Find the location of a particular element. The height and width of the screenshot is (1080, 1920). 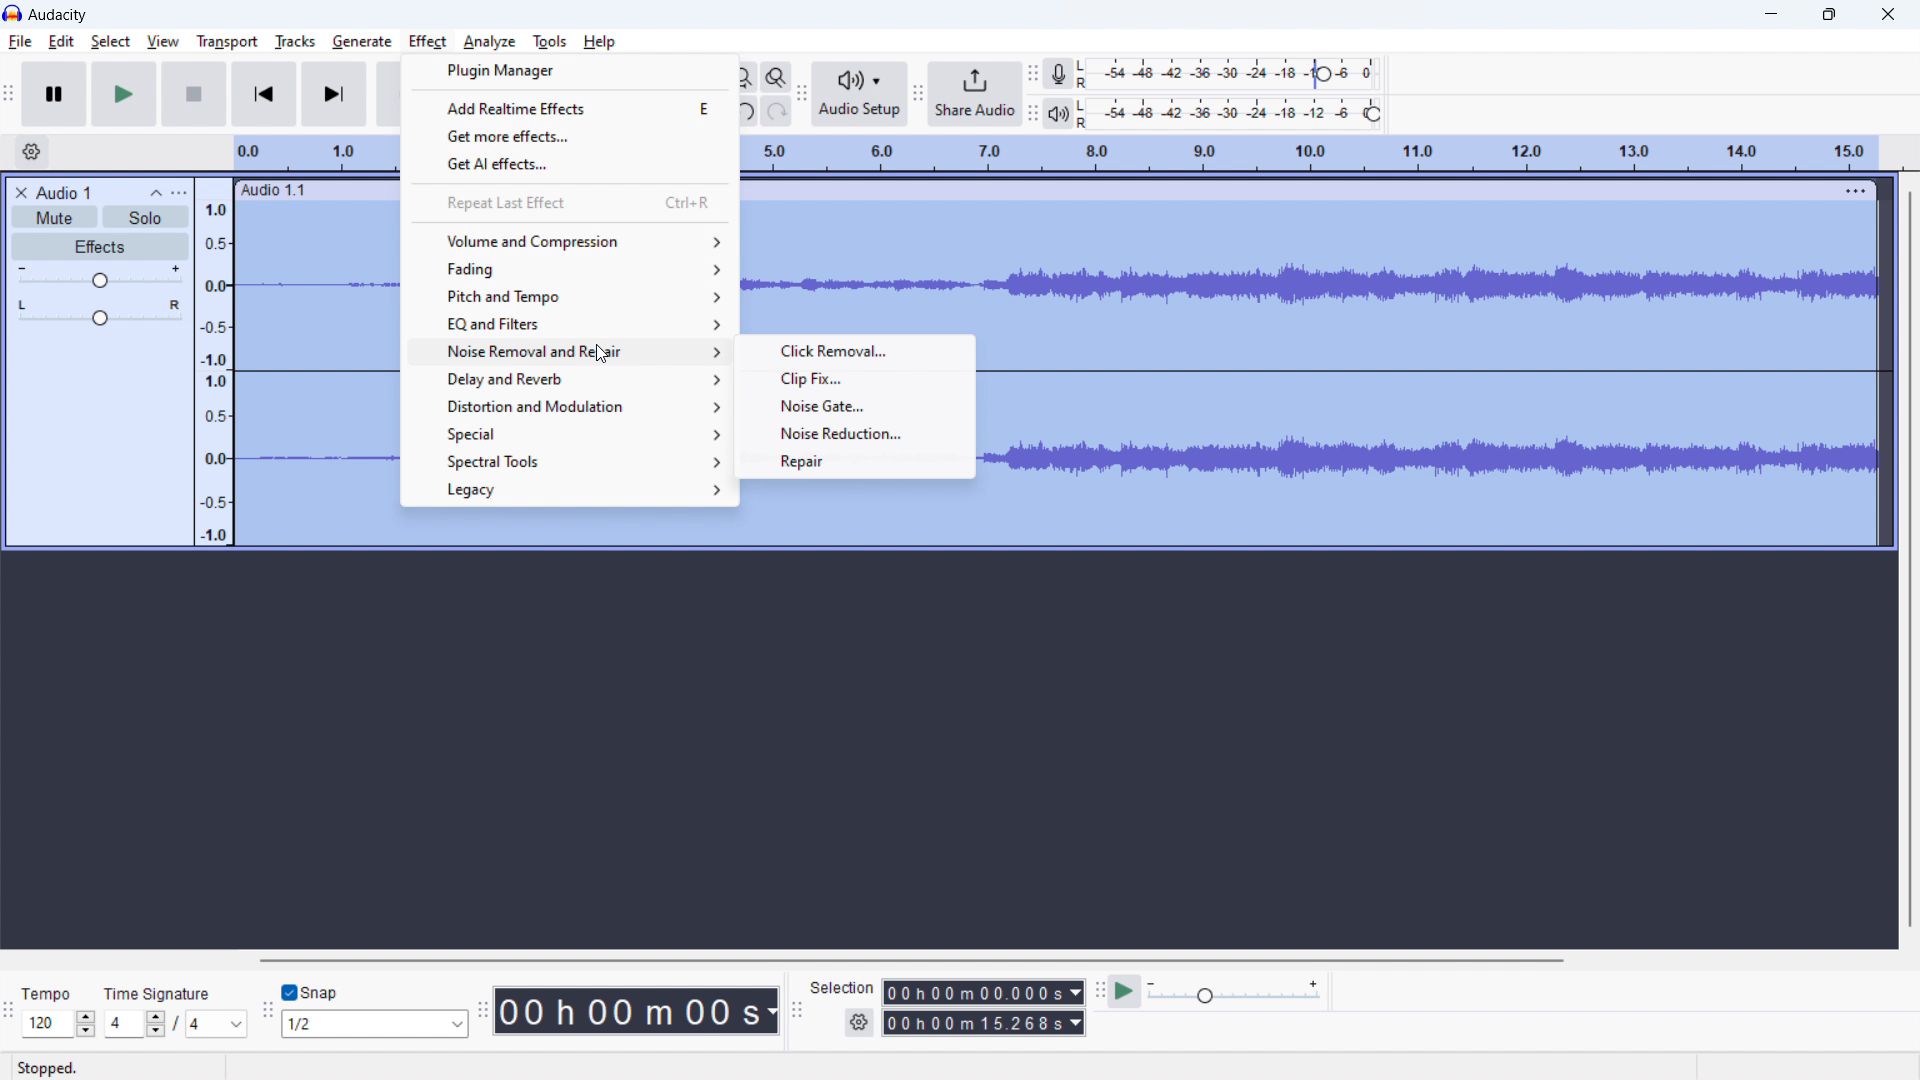

file is located at coordinates (20, 41).